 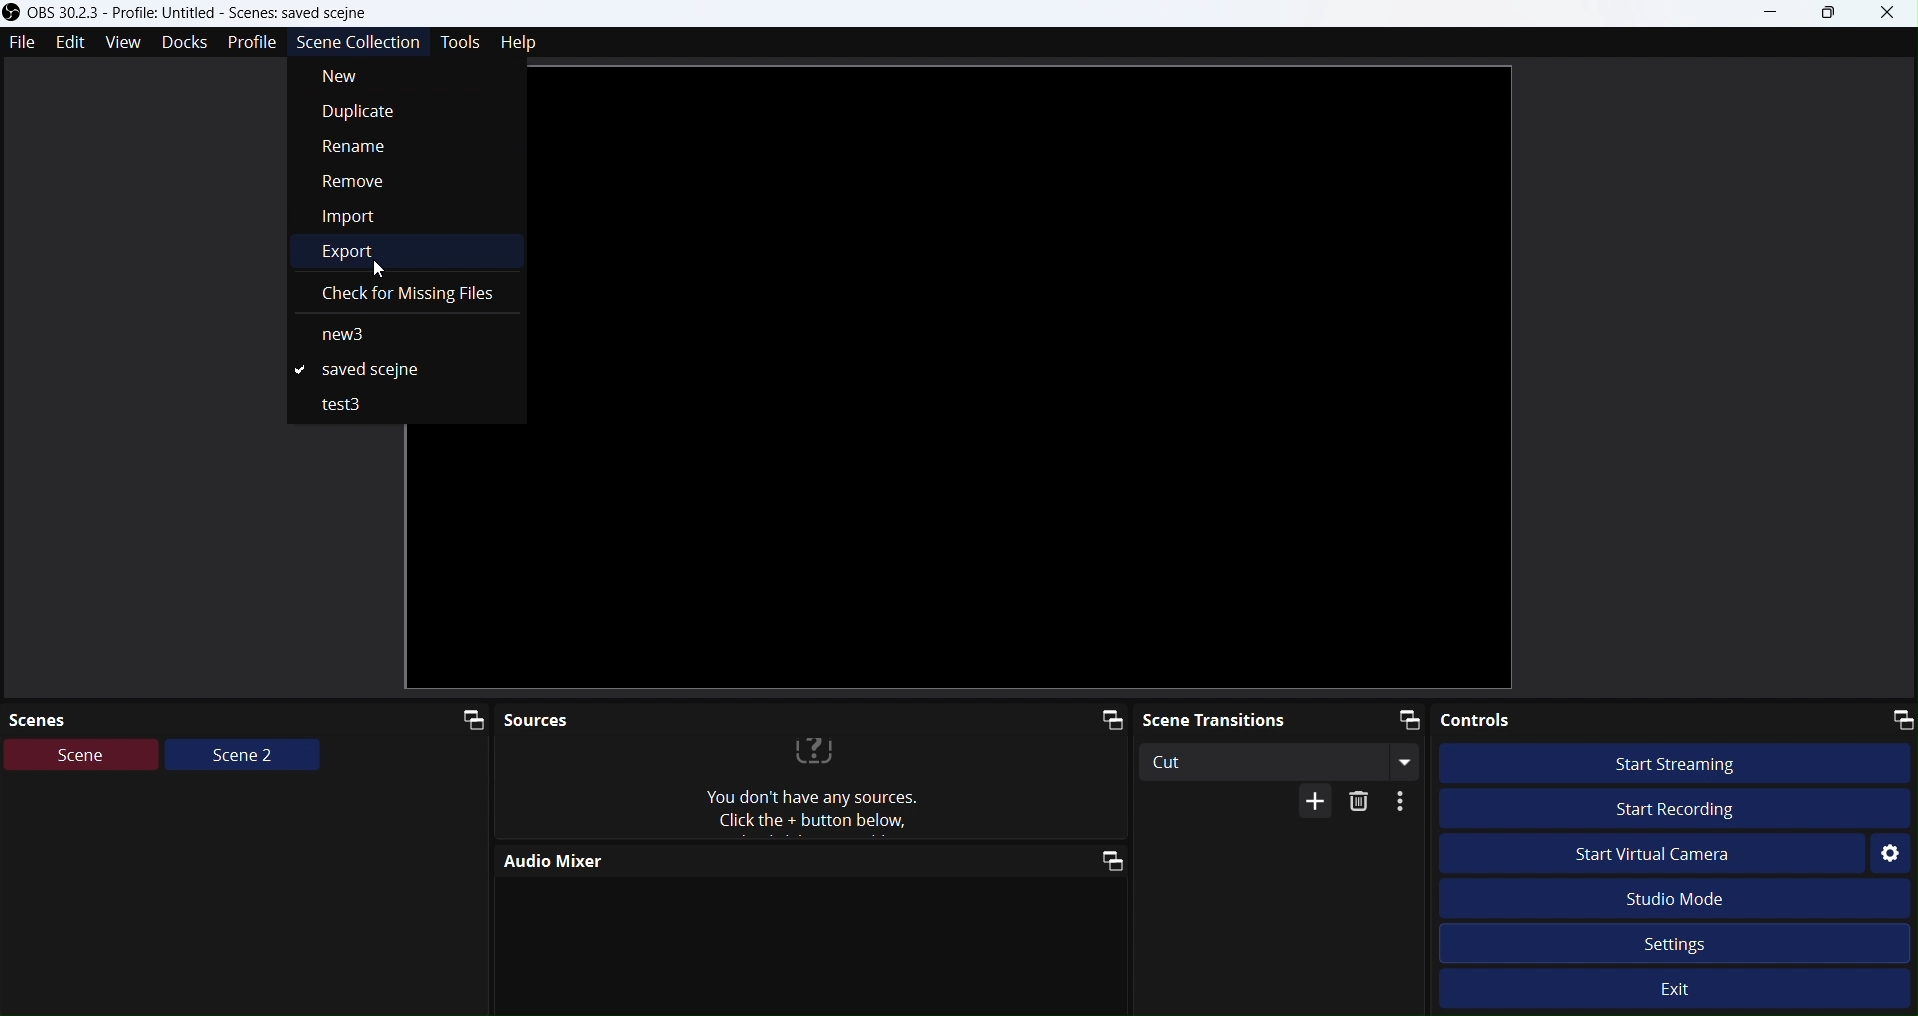 I want to click on View, so click(x=128, y=43).